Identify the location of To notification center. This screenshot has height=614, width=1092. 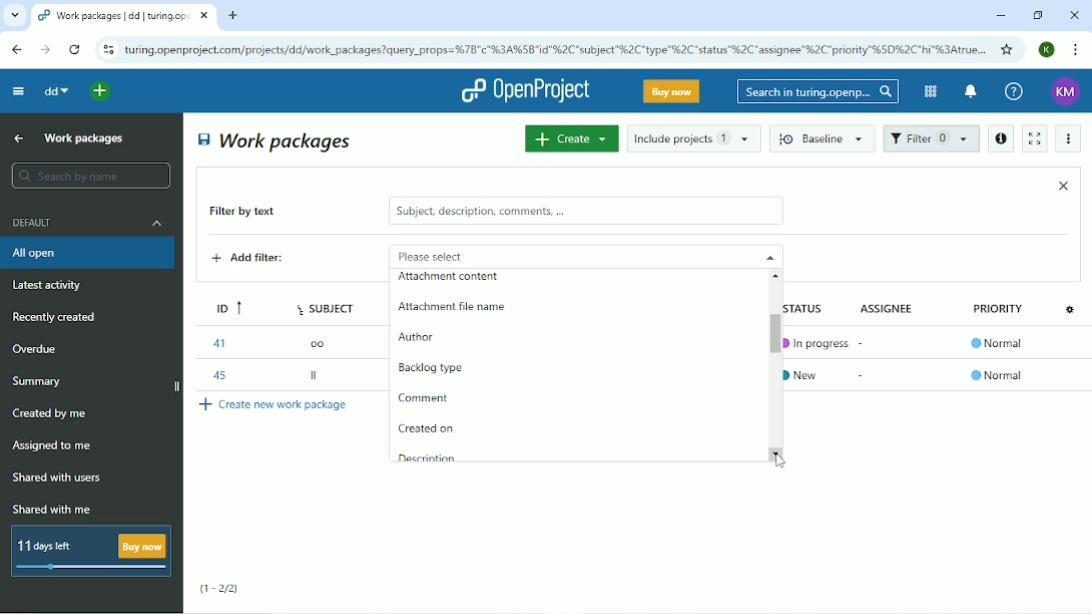
(969, 93).